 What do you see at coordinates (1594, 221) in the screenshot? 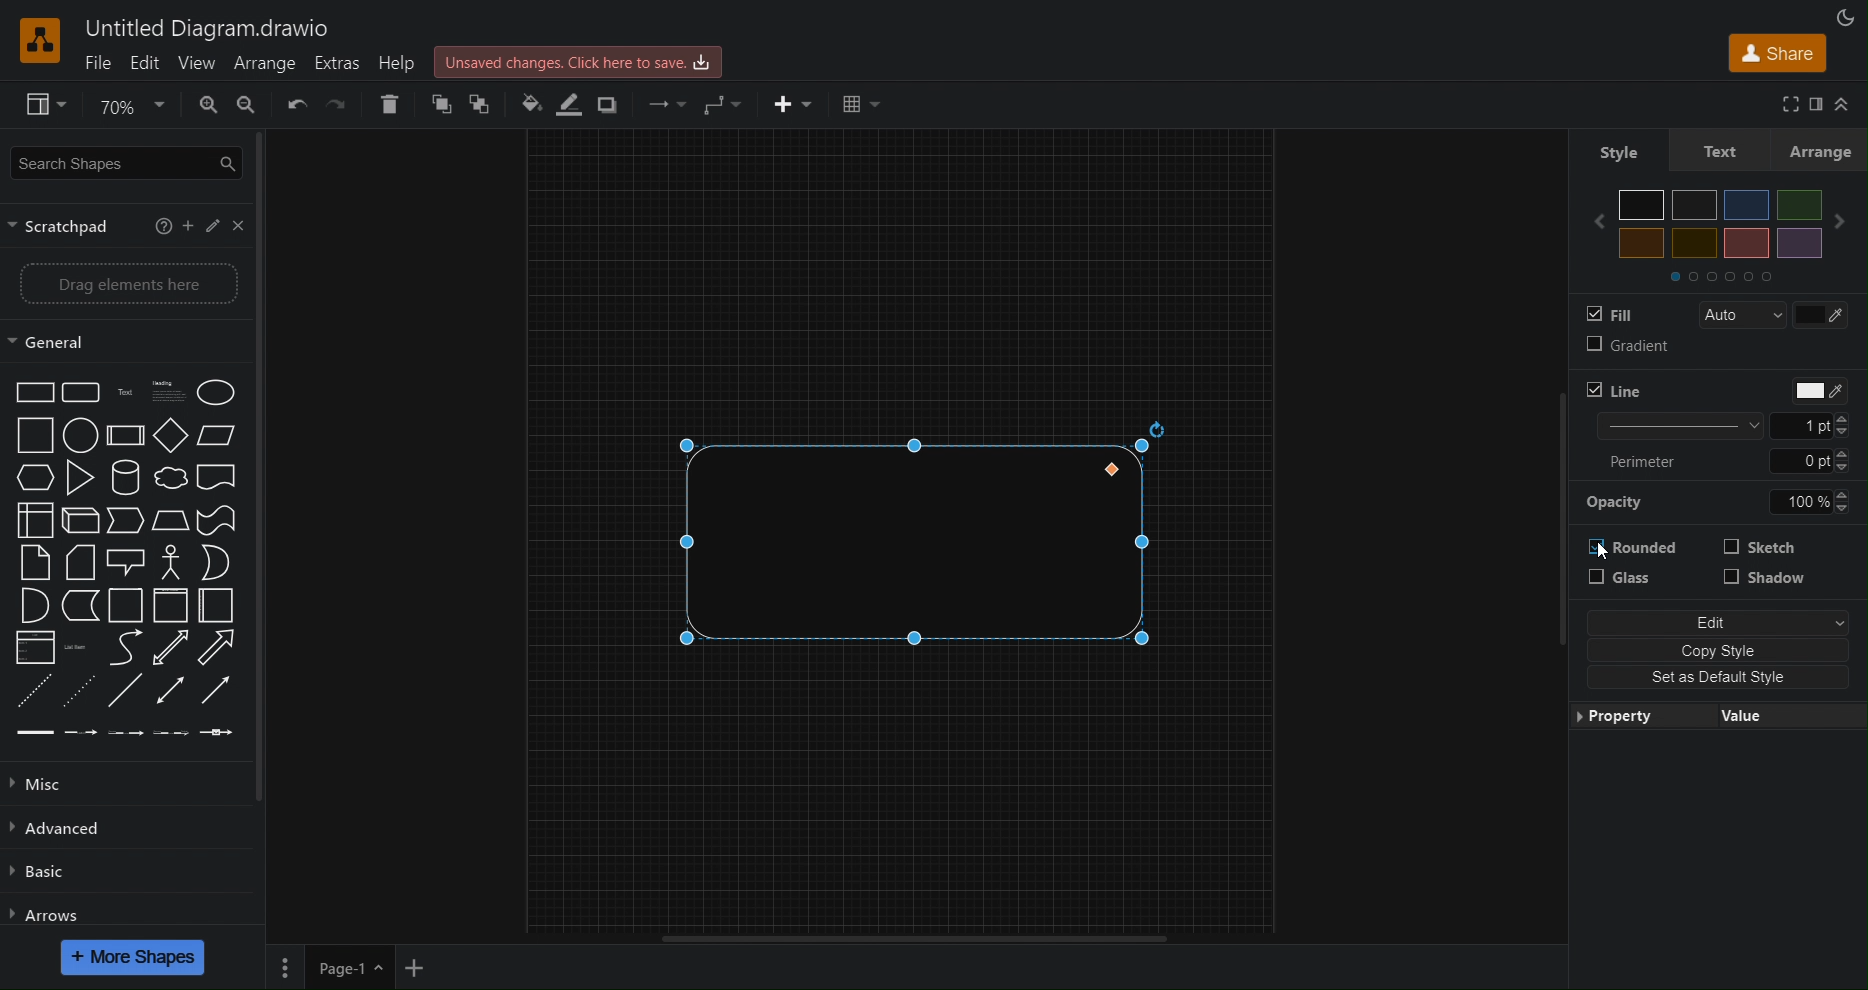
I see `back` at bounding box center [1594, 221].